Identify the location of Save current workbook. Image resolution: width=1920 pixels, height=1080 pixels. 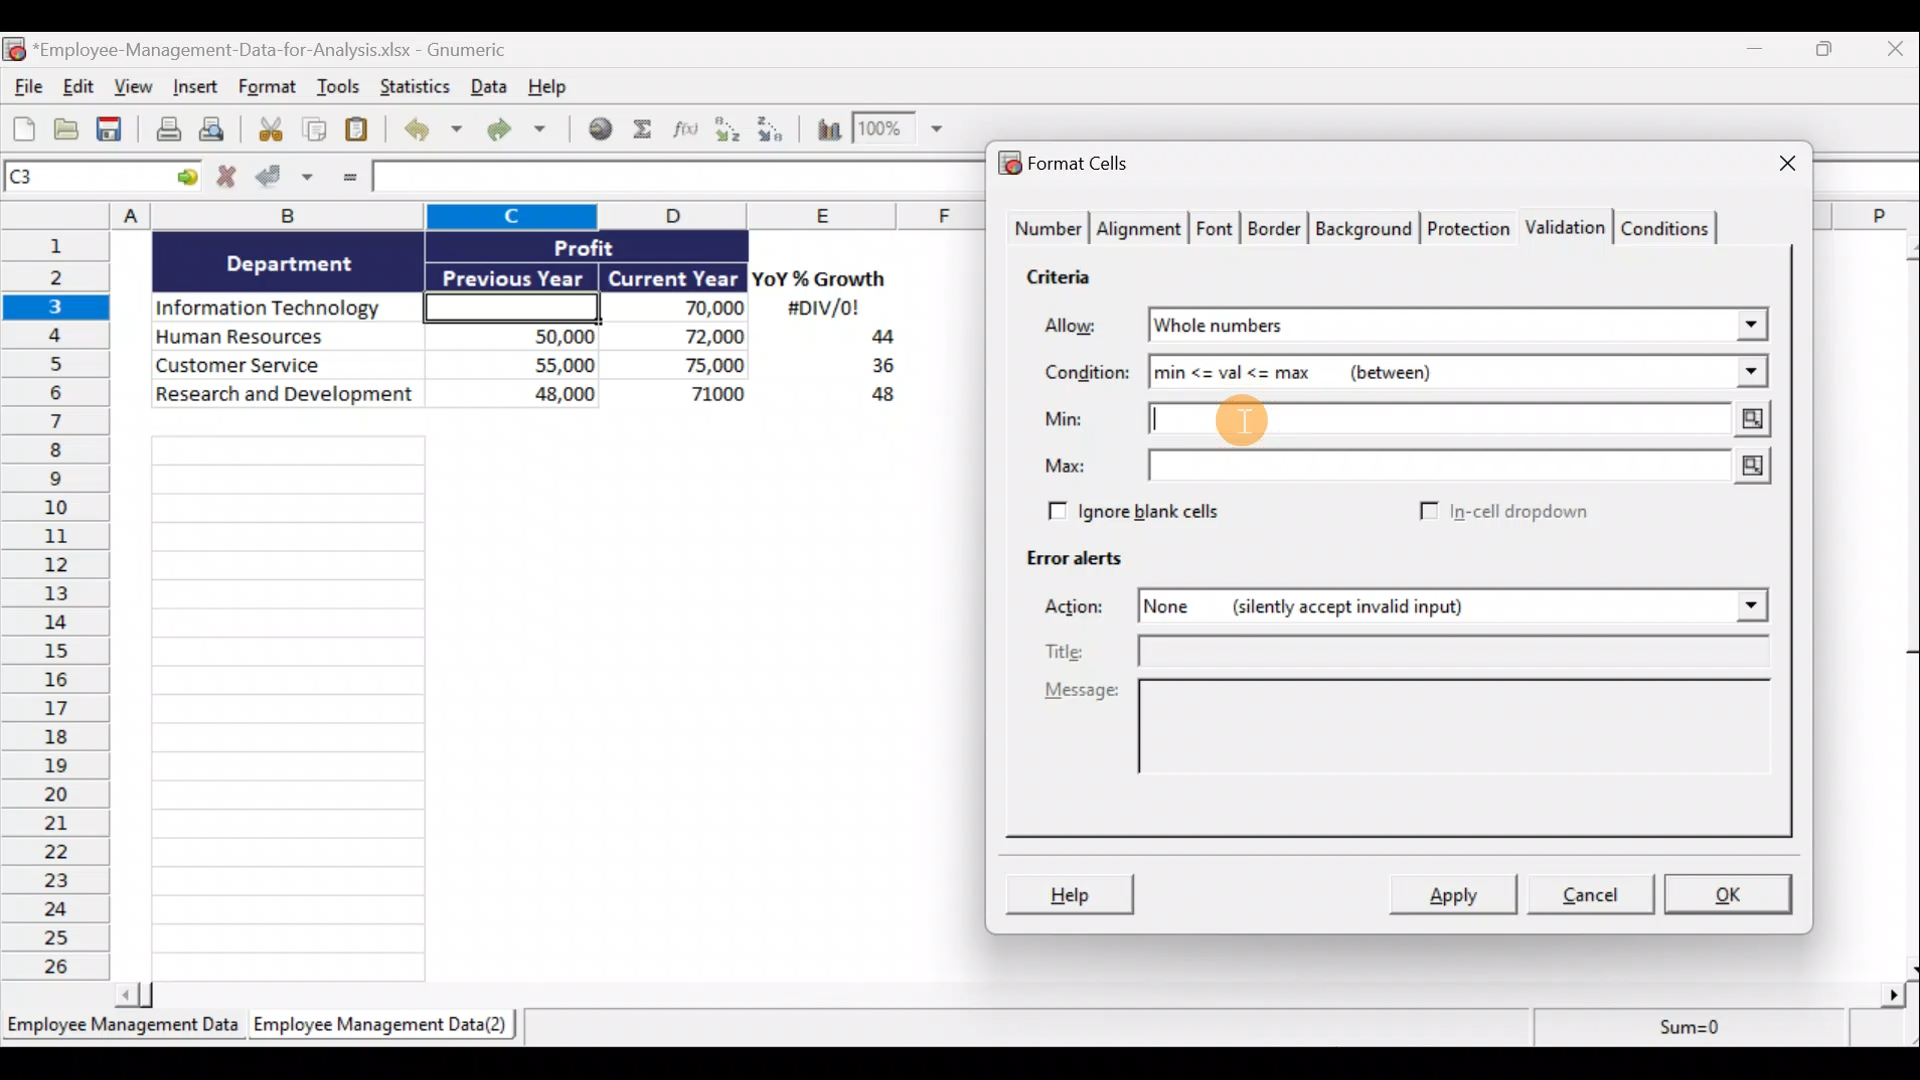
(111, 130).